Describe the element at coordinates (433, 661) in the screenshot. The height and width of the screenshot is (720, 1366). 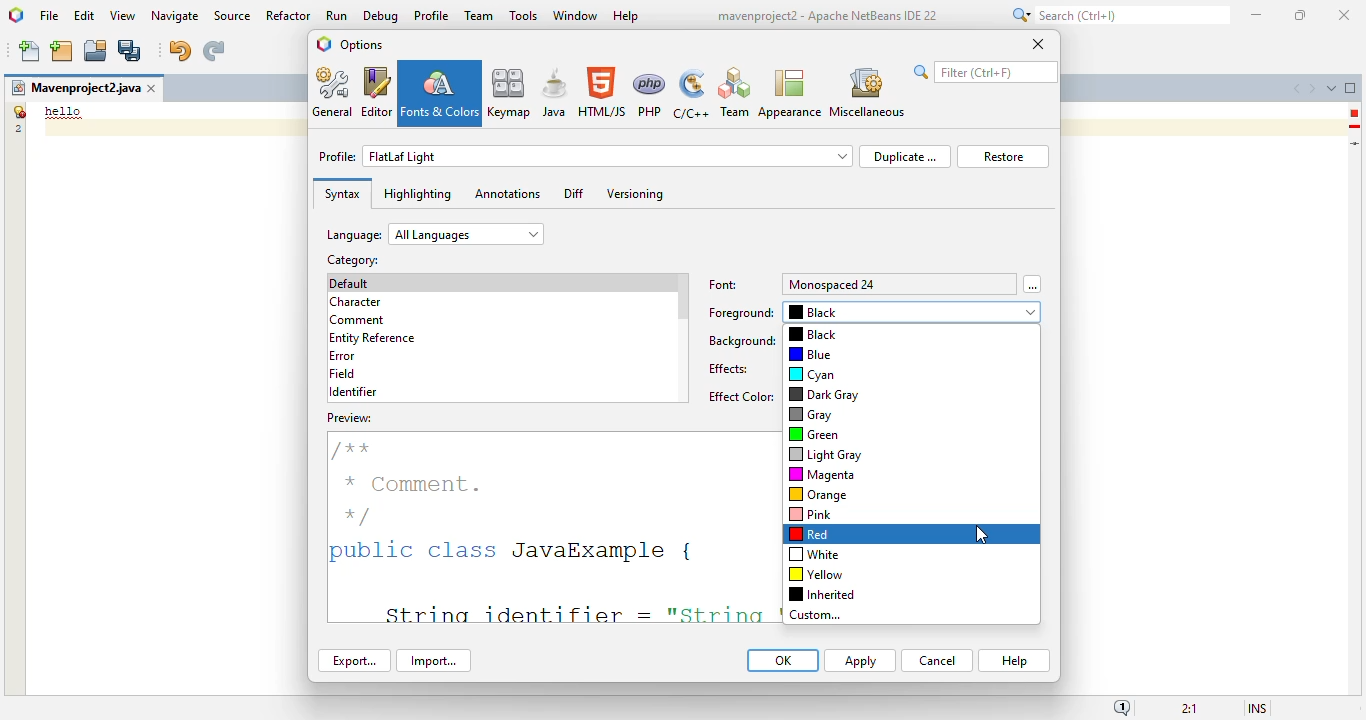
I see `import` at that location.